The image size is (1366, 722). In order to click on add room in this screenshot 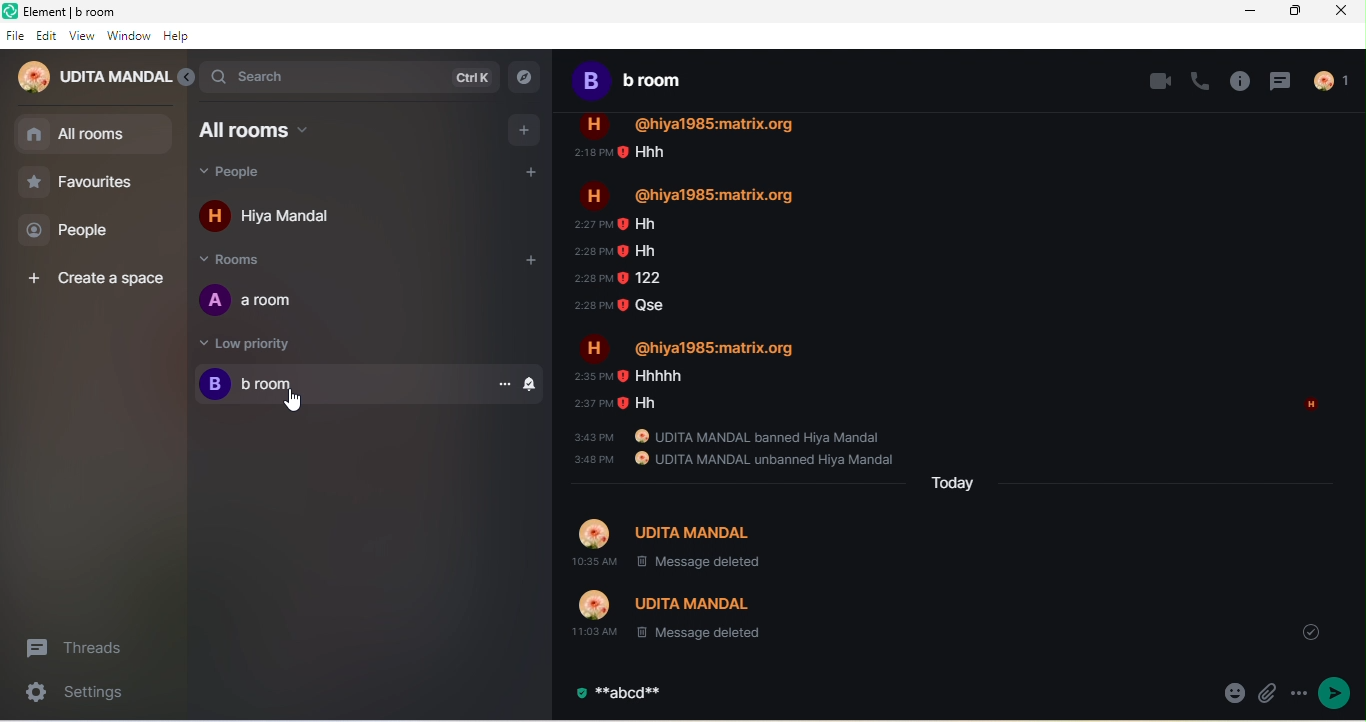, I will do `click(536, 266)`.